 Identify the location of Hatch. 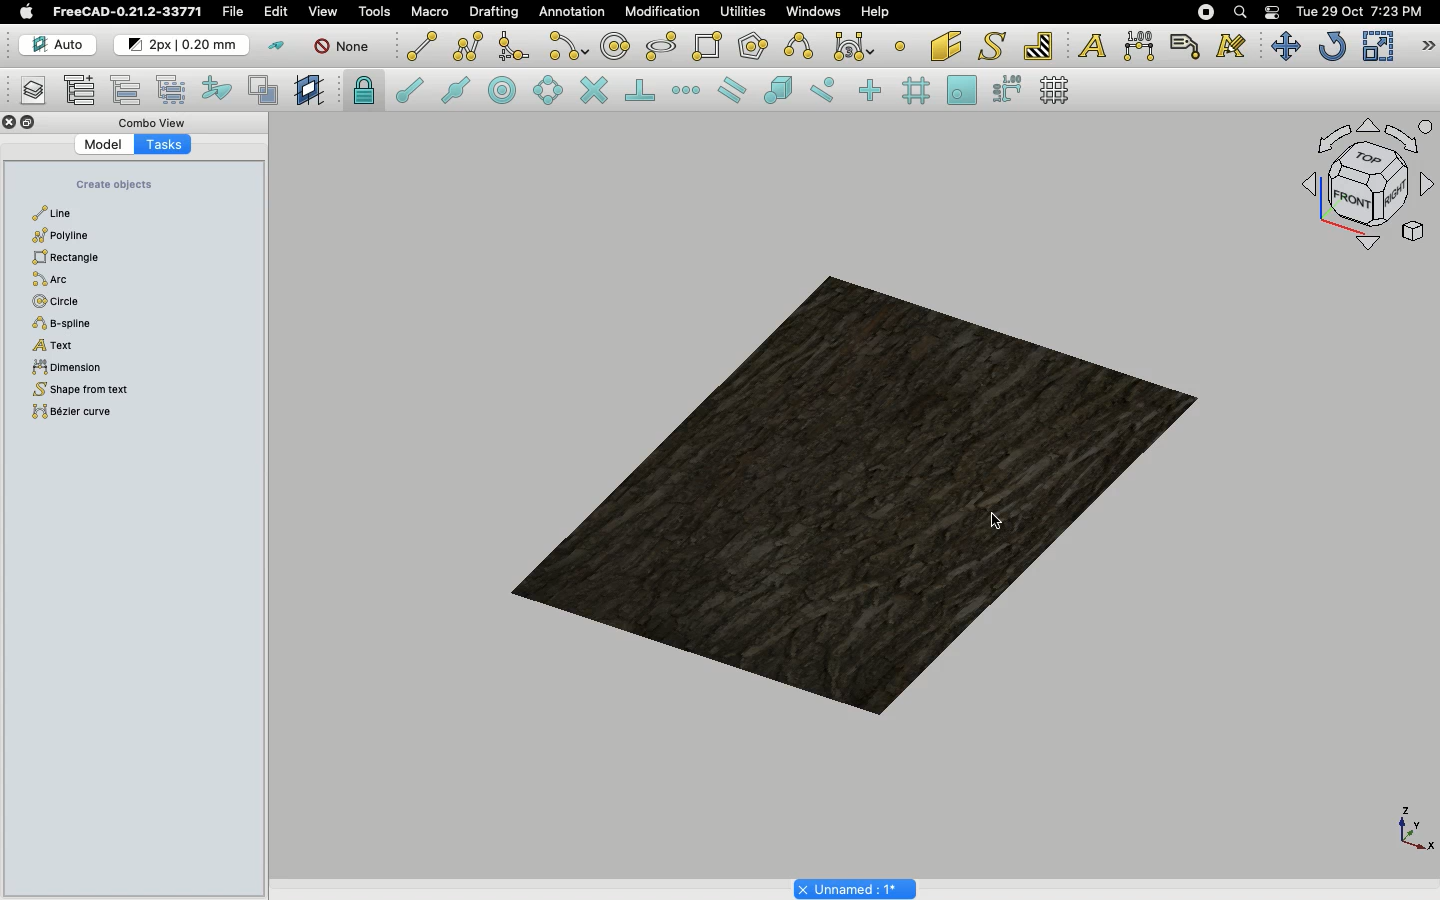
(1040, 44).